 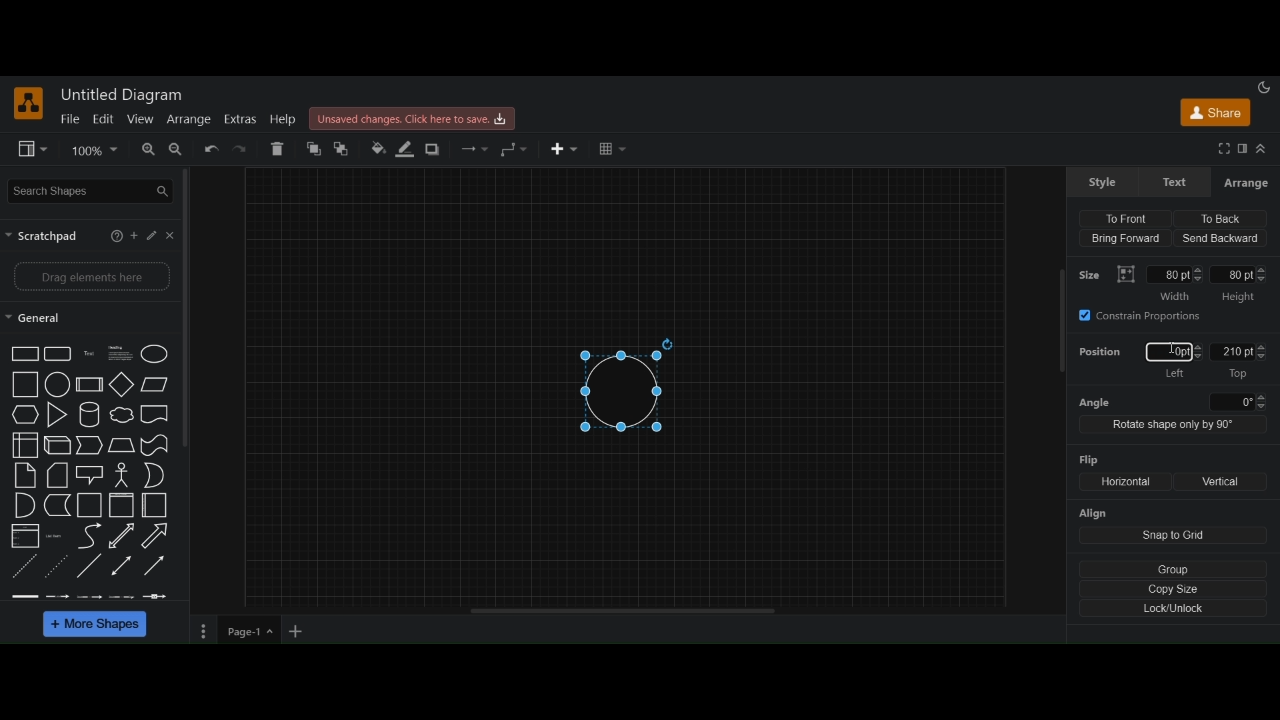 I want to click on file, so click(x=70, y=119).